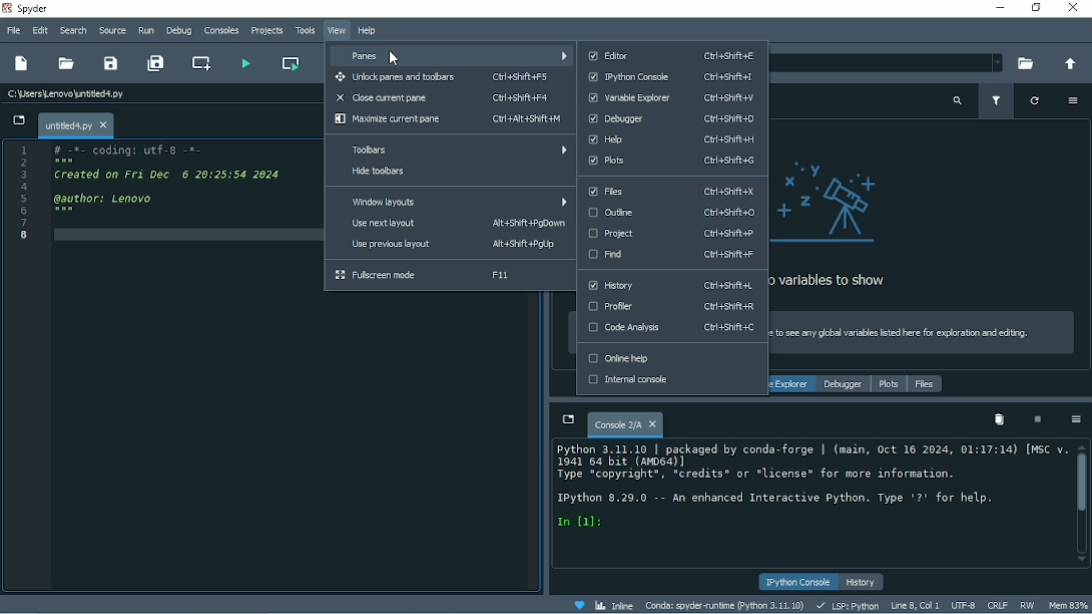 The height and width of the screenshot is (614, 1092). Describe the element at coordinates (847, 605) in the screenshot. I see `LSP` at that location.